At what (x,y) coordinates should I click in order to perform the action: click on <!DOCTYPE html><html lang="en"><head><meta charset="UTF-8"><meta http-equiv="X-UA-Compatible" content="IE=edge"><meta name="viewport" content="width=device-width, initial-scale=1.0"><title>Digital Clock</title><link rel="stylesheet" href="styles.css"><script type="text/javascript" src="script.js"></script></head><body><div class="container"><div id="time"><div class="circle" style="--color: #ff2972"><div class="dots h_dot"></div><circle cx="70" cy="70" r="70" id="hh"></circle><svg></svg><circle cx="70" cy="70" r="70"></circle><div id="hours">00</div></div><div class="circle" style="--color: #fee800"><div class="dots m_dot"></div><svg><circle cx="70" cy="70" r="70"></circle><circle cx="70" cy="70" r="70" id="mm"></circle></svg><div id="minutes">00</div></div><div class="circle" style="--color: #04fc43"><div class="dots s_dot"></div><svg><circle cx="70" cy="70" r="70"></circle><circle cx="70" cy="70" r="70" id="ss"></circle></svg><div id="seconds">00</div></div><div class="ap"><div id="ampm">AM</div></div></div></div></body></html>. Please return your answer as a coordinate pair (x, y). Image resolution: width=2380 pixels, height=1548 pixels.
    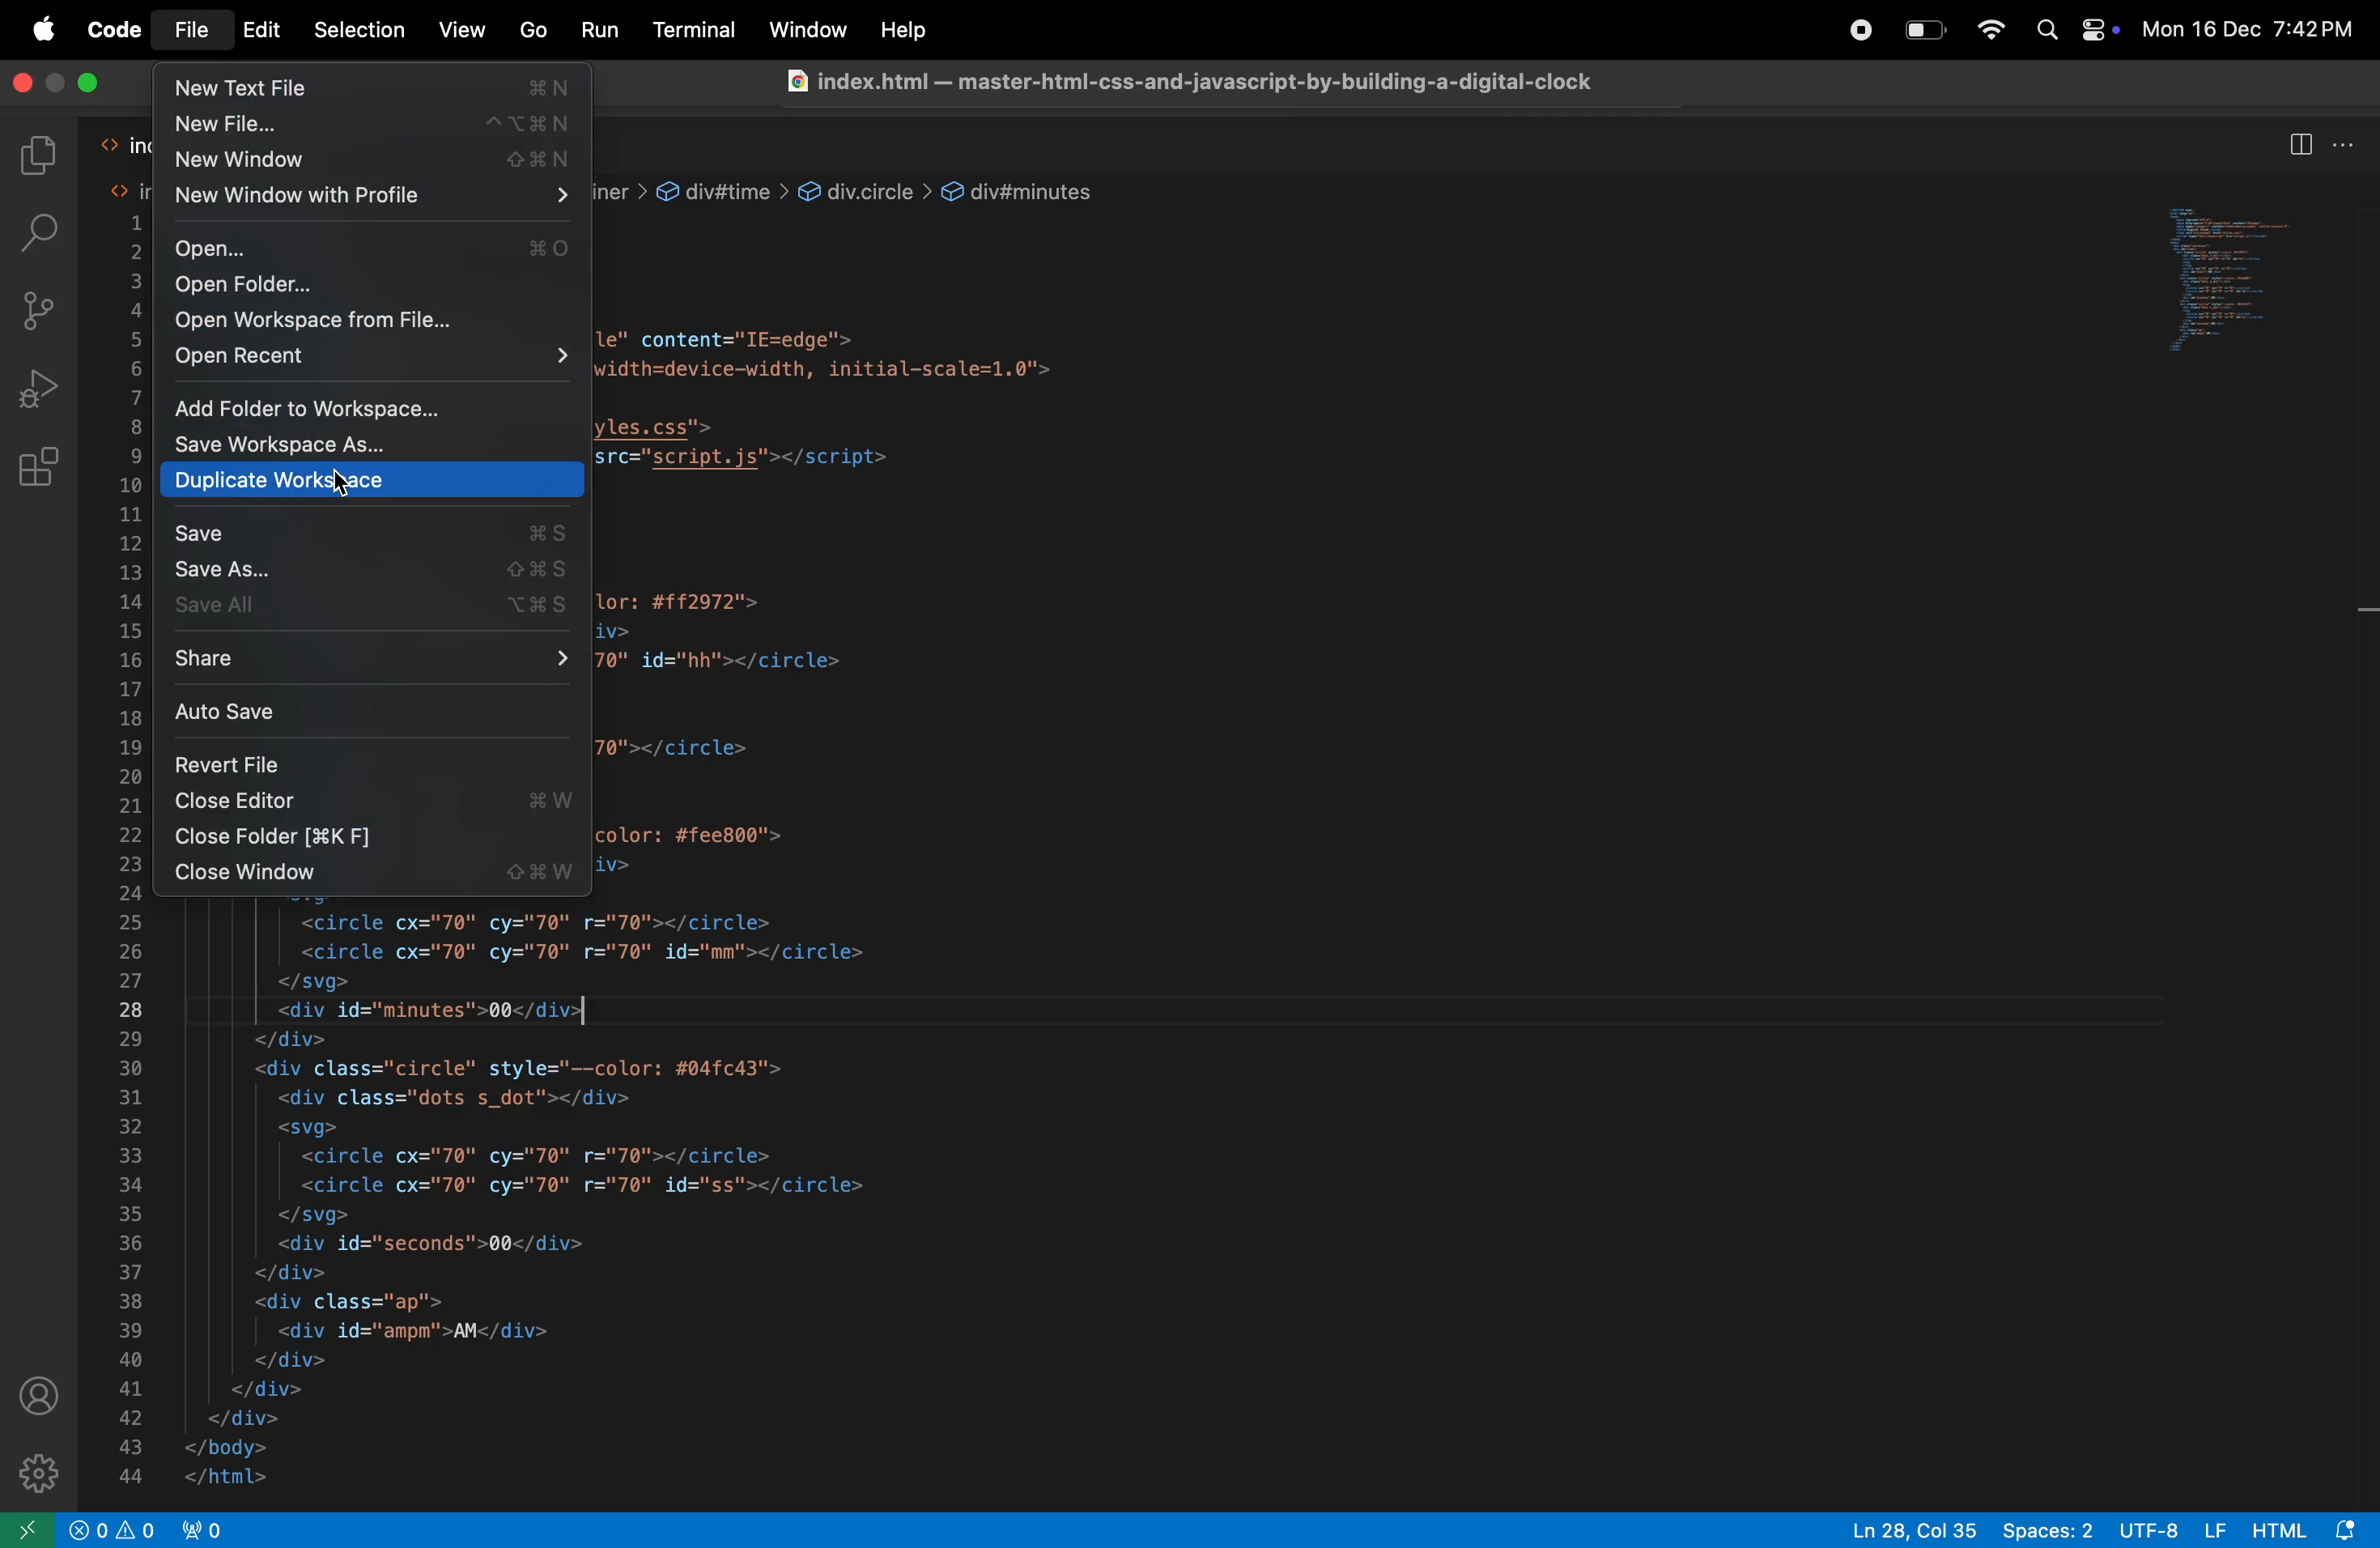
    Looking at the image, I should click on (710, 1197).